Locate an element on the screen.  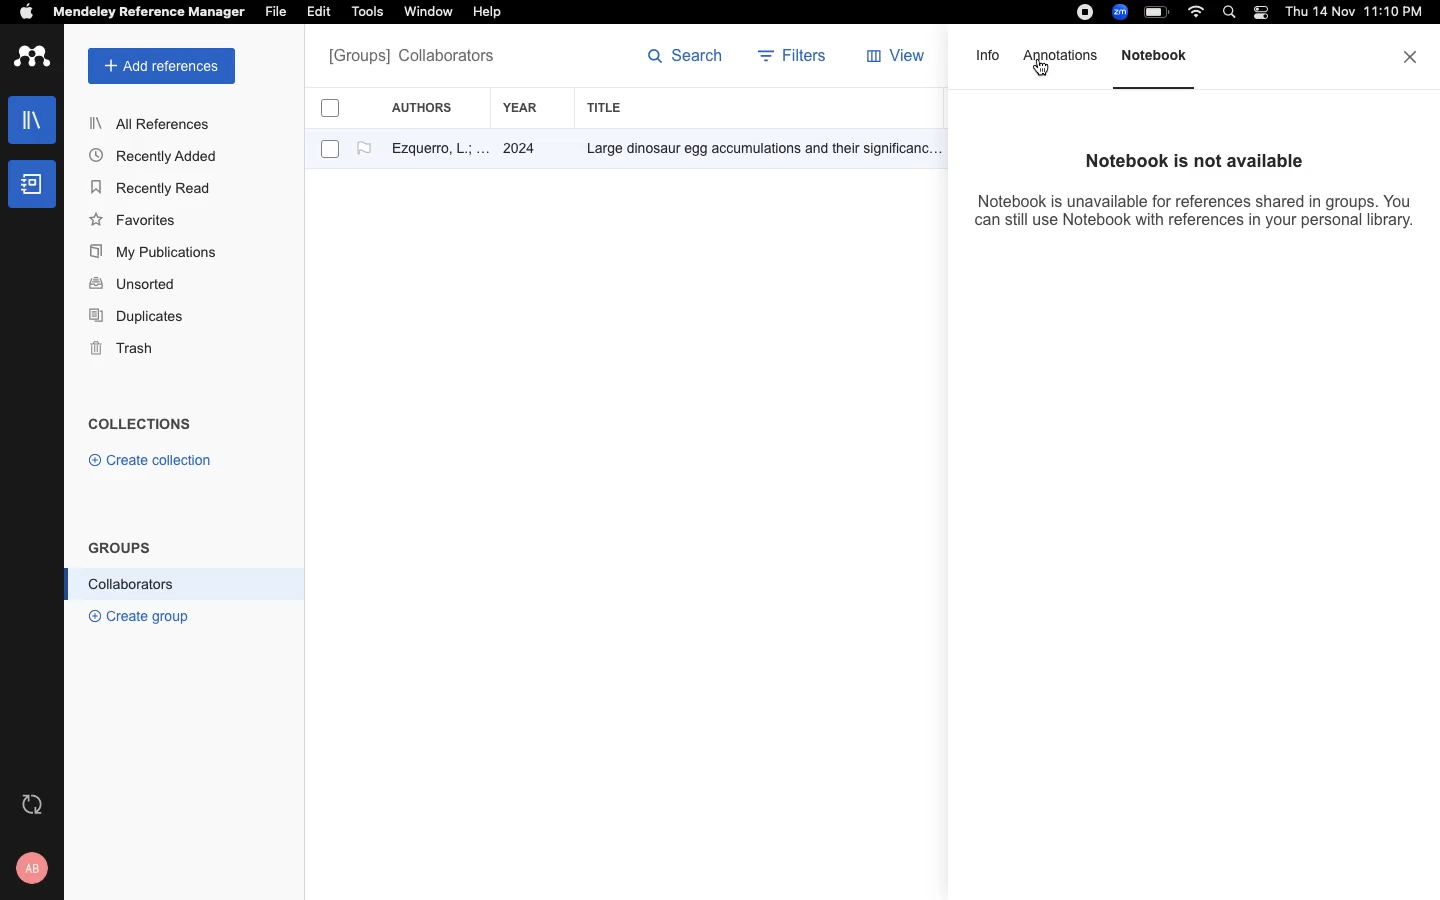
author is located at coordinates (431, 151).